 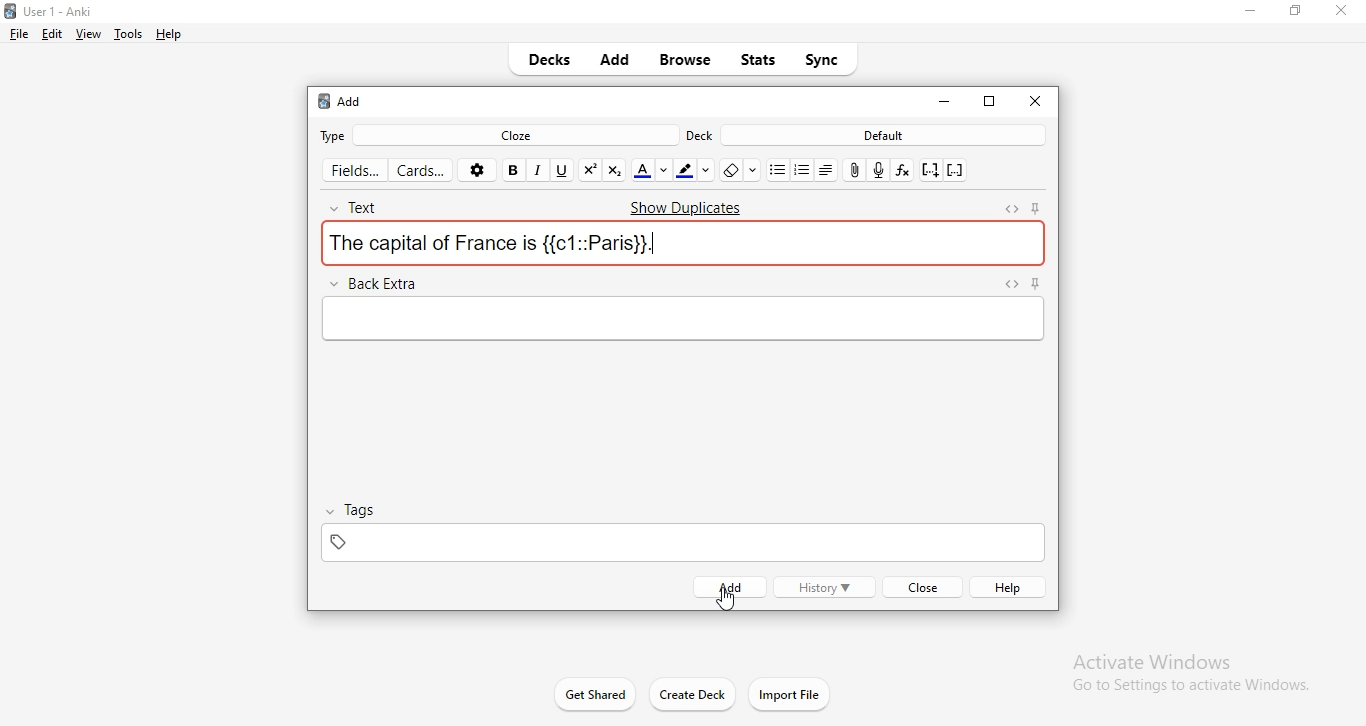 What do you see at coordinates (700, 136) in the screenshot?
I see `deck` at bounding box center [700, 136].